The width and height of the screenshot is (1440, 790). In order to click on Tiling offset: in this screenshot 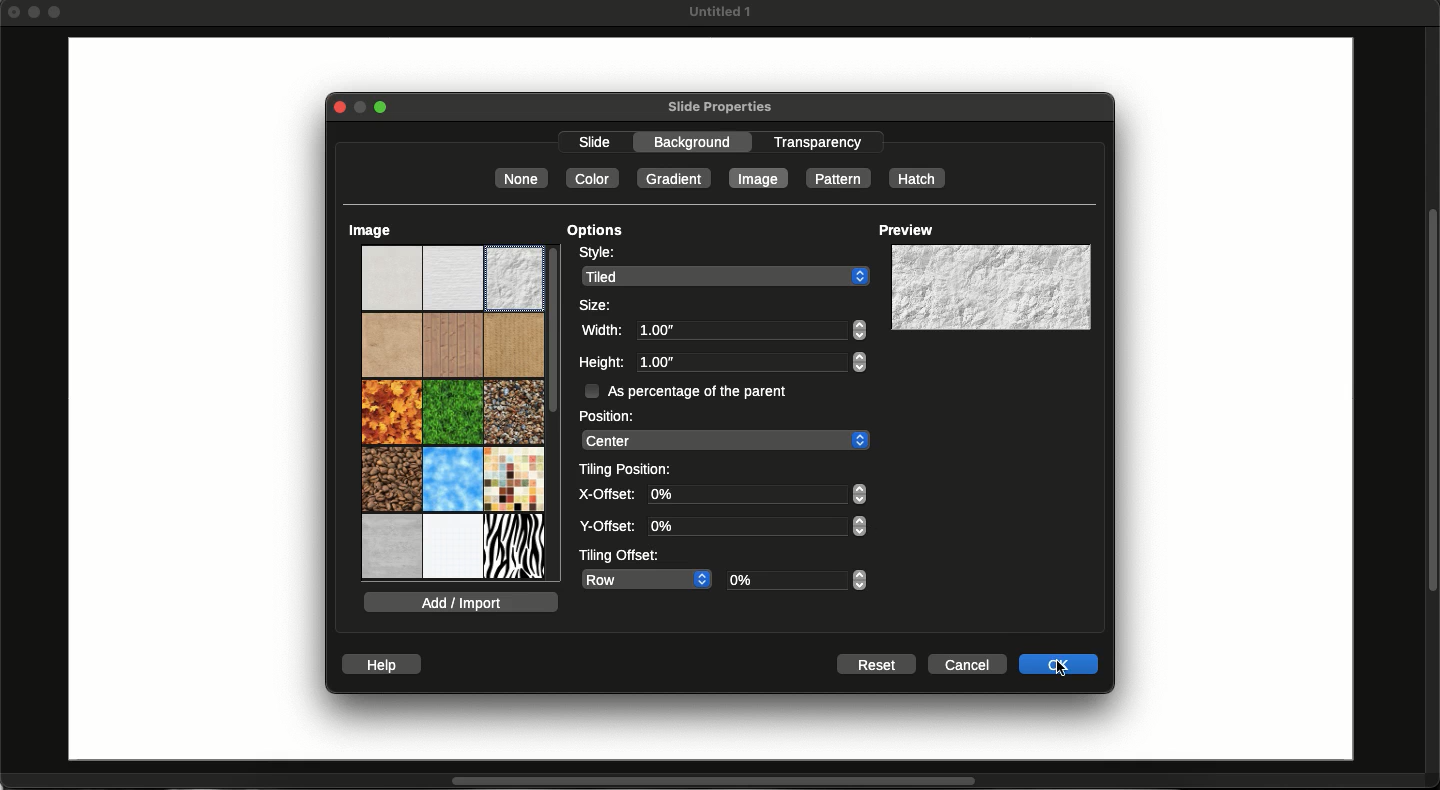, I will do `click(618, 554)`.